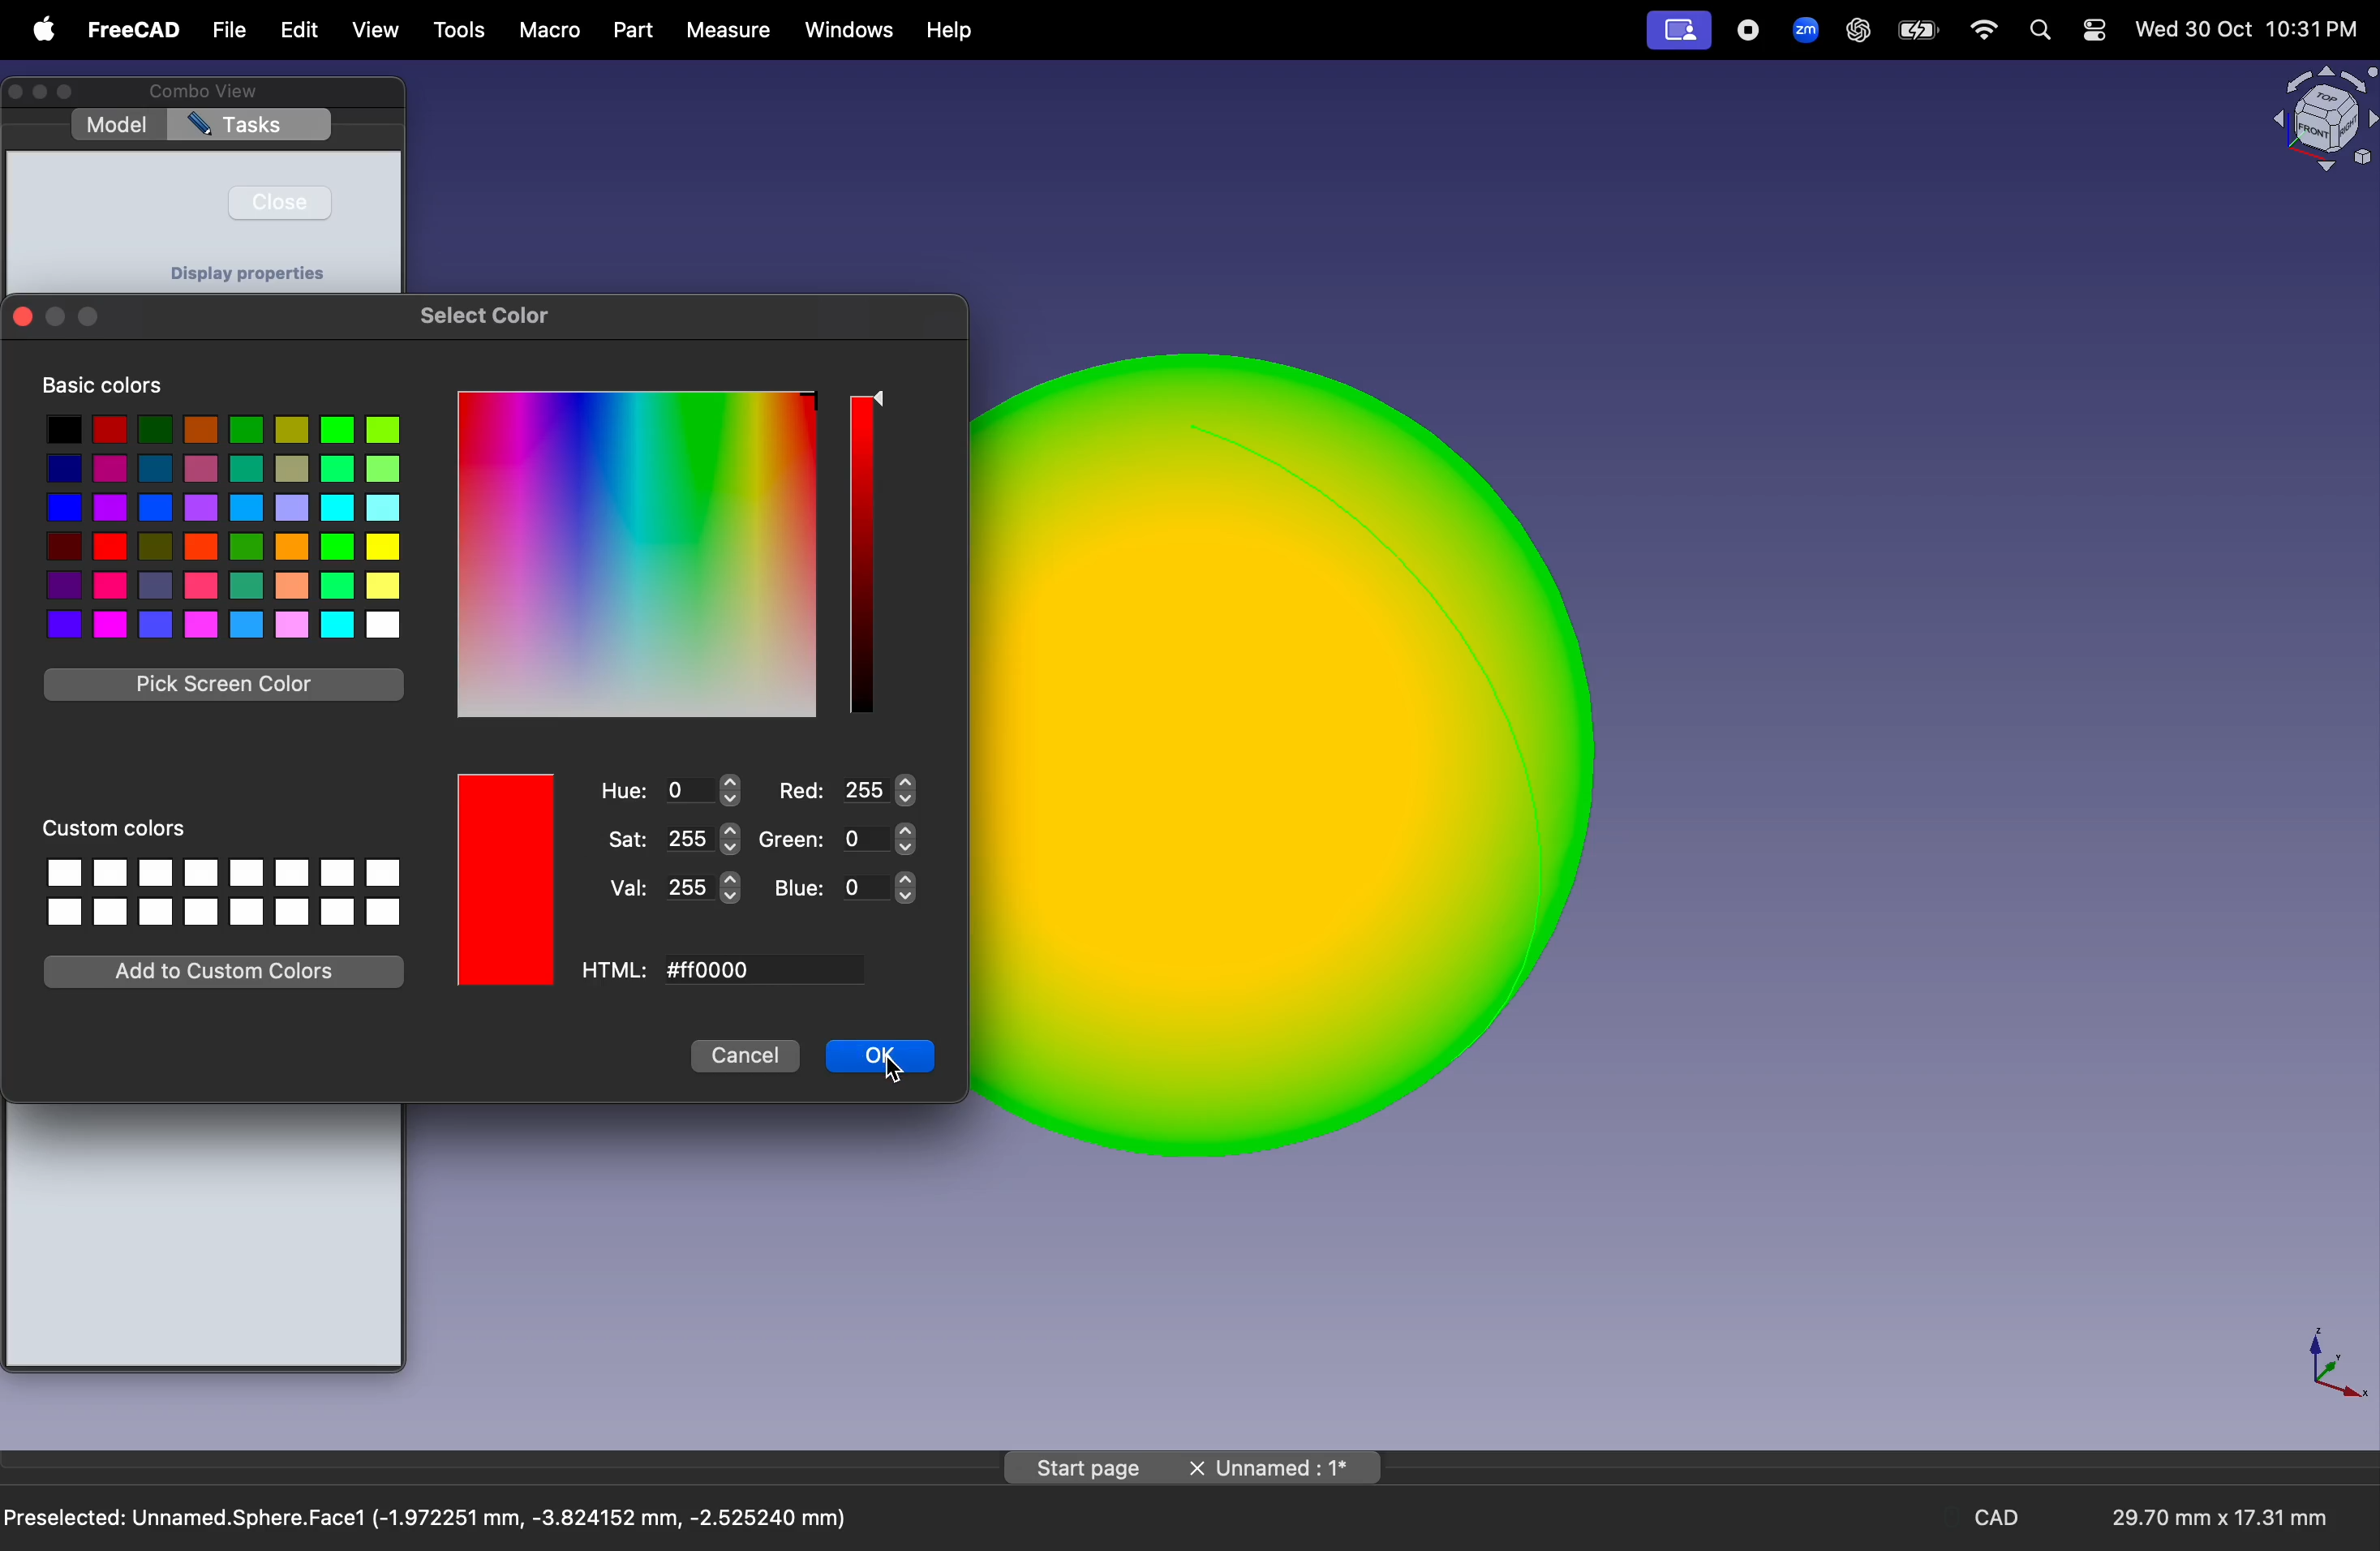 Image resolution: width=2380 pixels, height=1551 pixels. Describe the element at coordinates (2203, 1519) in the screenshot. I see `29.70 mm x 17.31 mm` at that location.